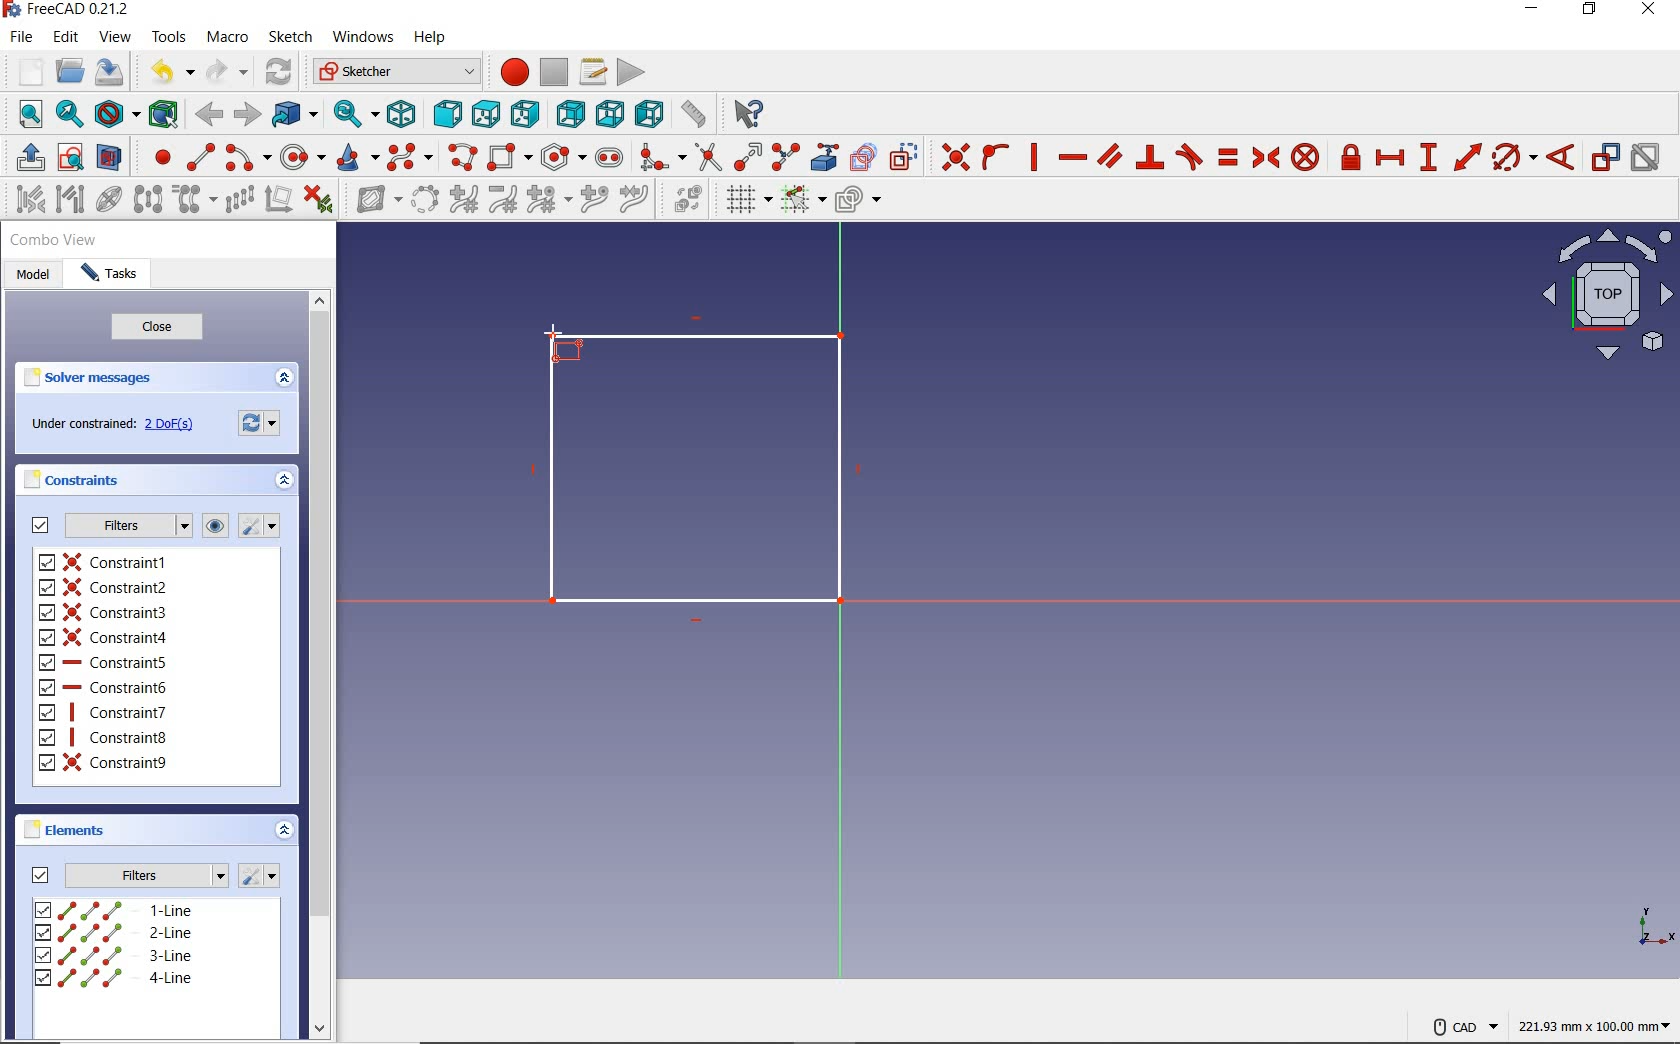 The image size is (1680, 1044). What do you see at coordinates (303, 157) in the screenshot?
I see `create circle` at bounding box center [303, 157].